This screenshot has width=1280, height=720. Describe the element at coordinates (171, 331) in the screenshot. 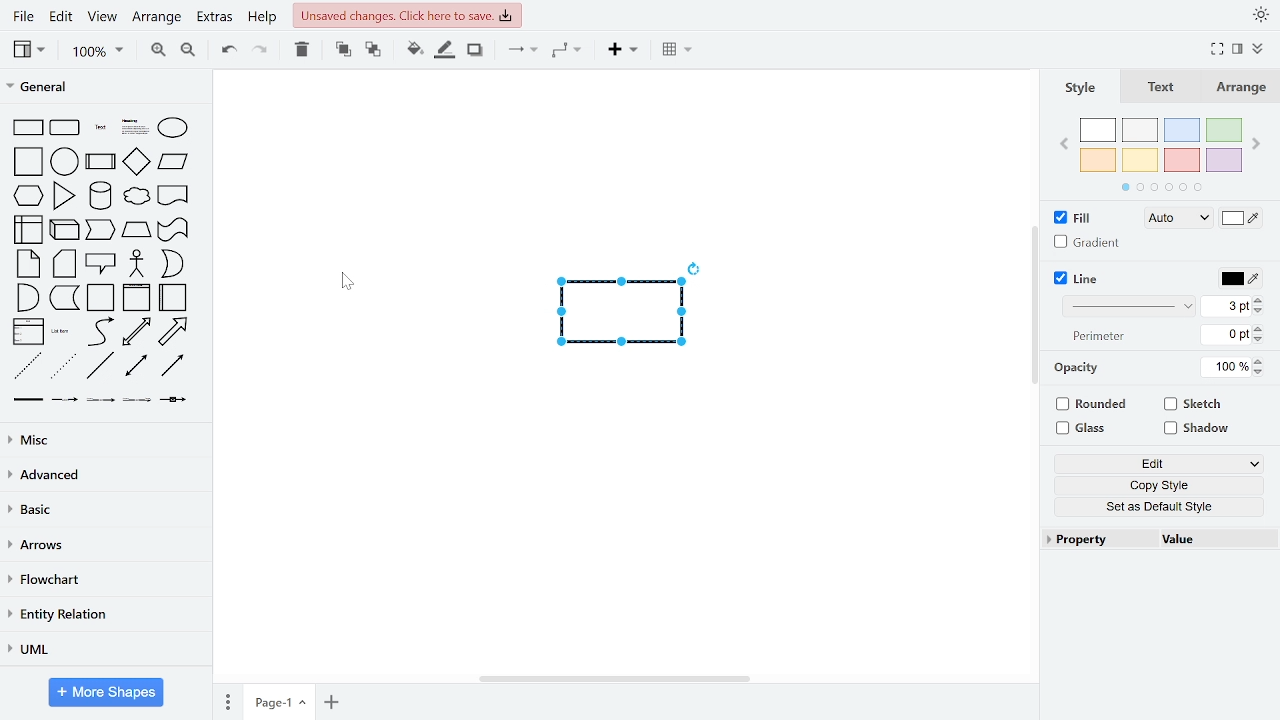

I see `general shapes` at that location.